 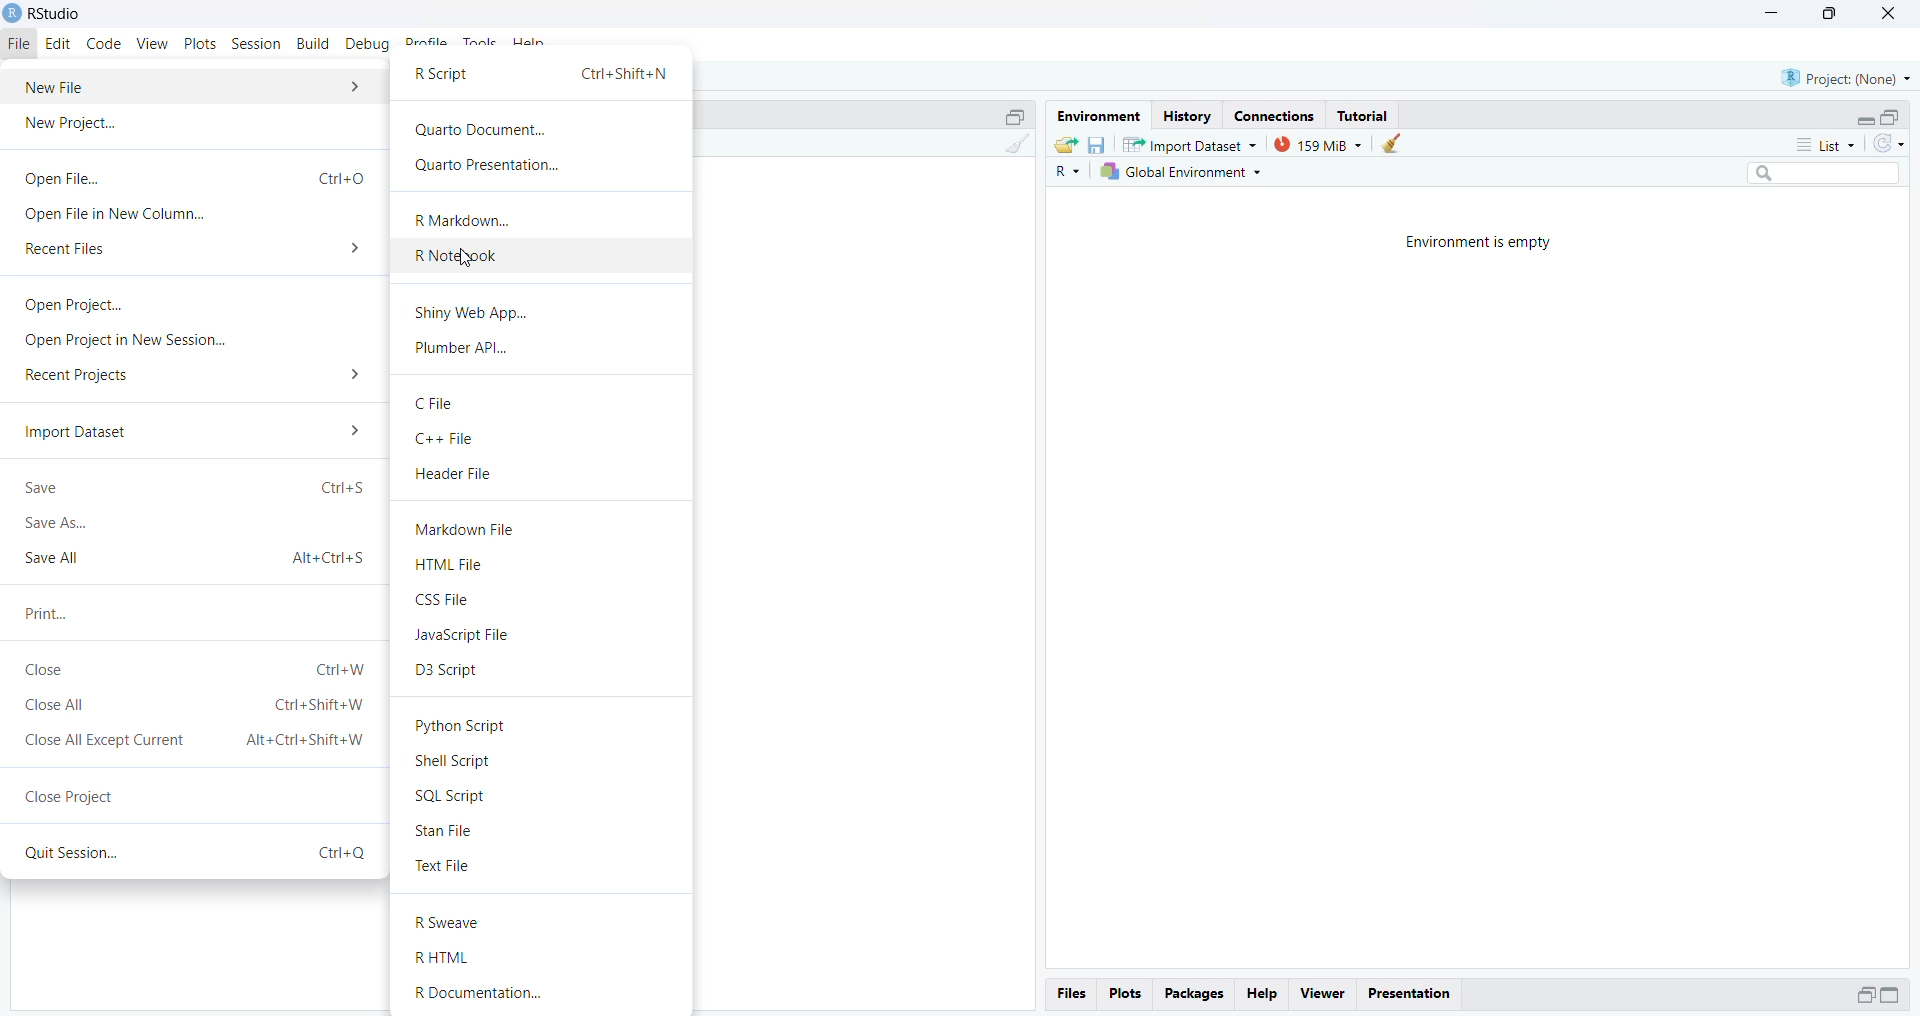 What do you see at coordinates (465, 724) in the screenshot?
I see `Python Script` at bounding box center [465, 724].